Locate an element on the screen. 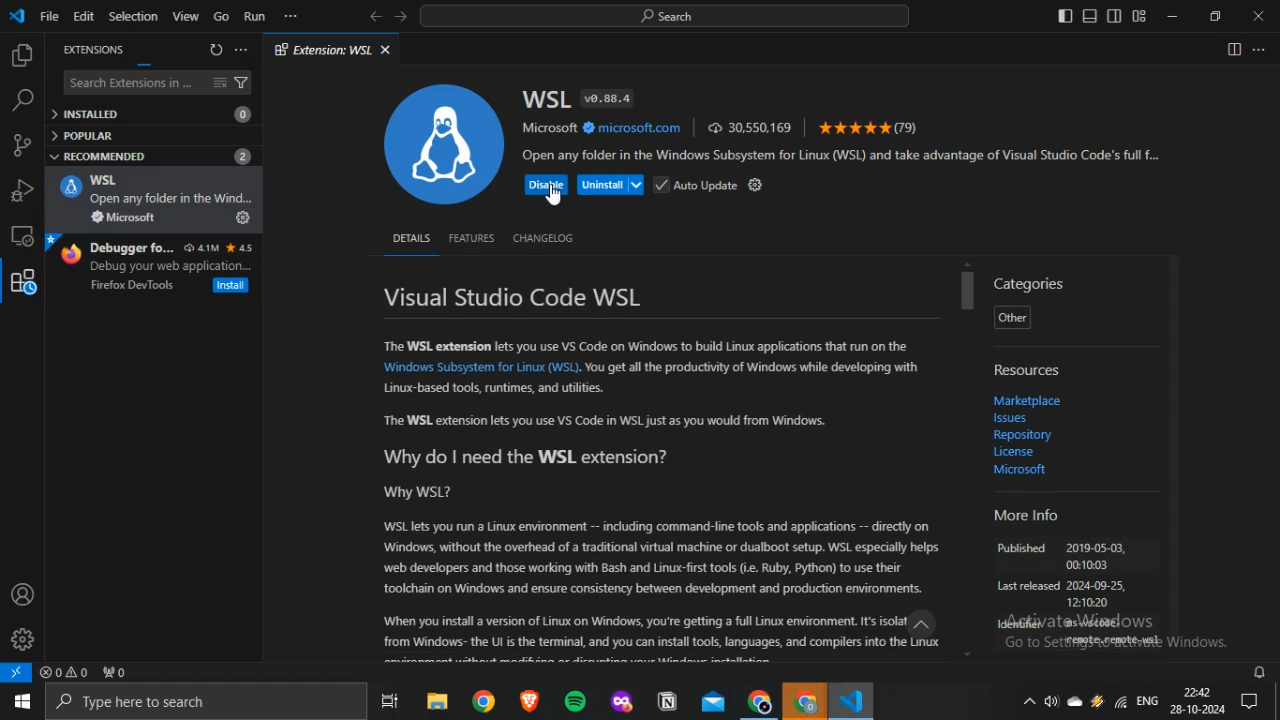  Notifications is located at coordinates (1251, 701).